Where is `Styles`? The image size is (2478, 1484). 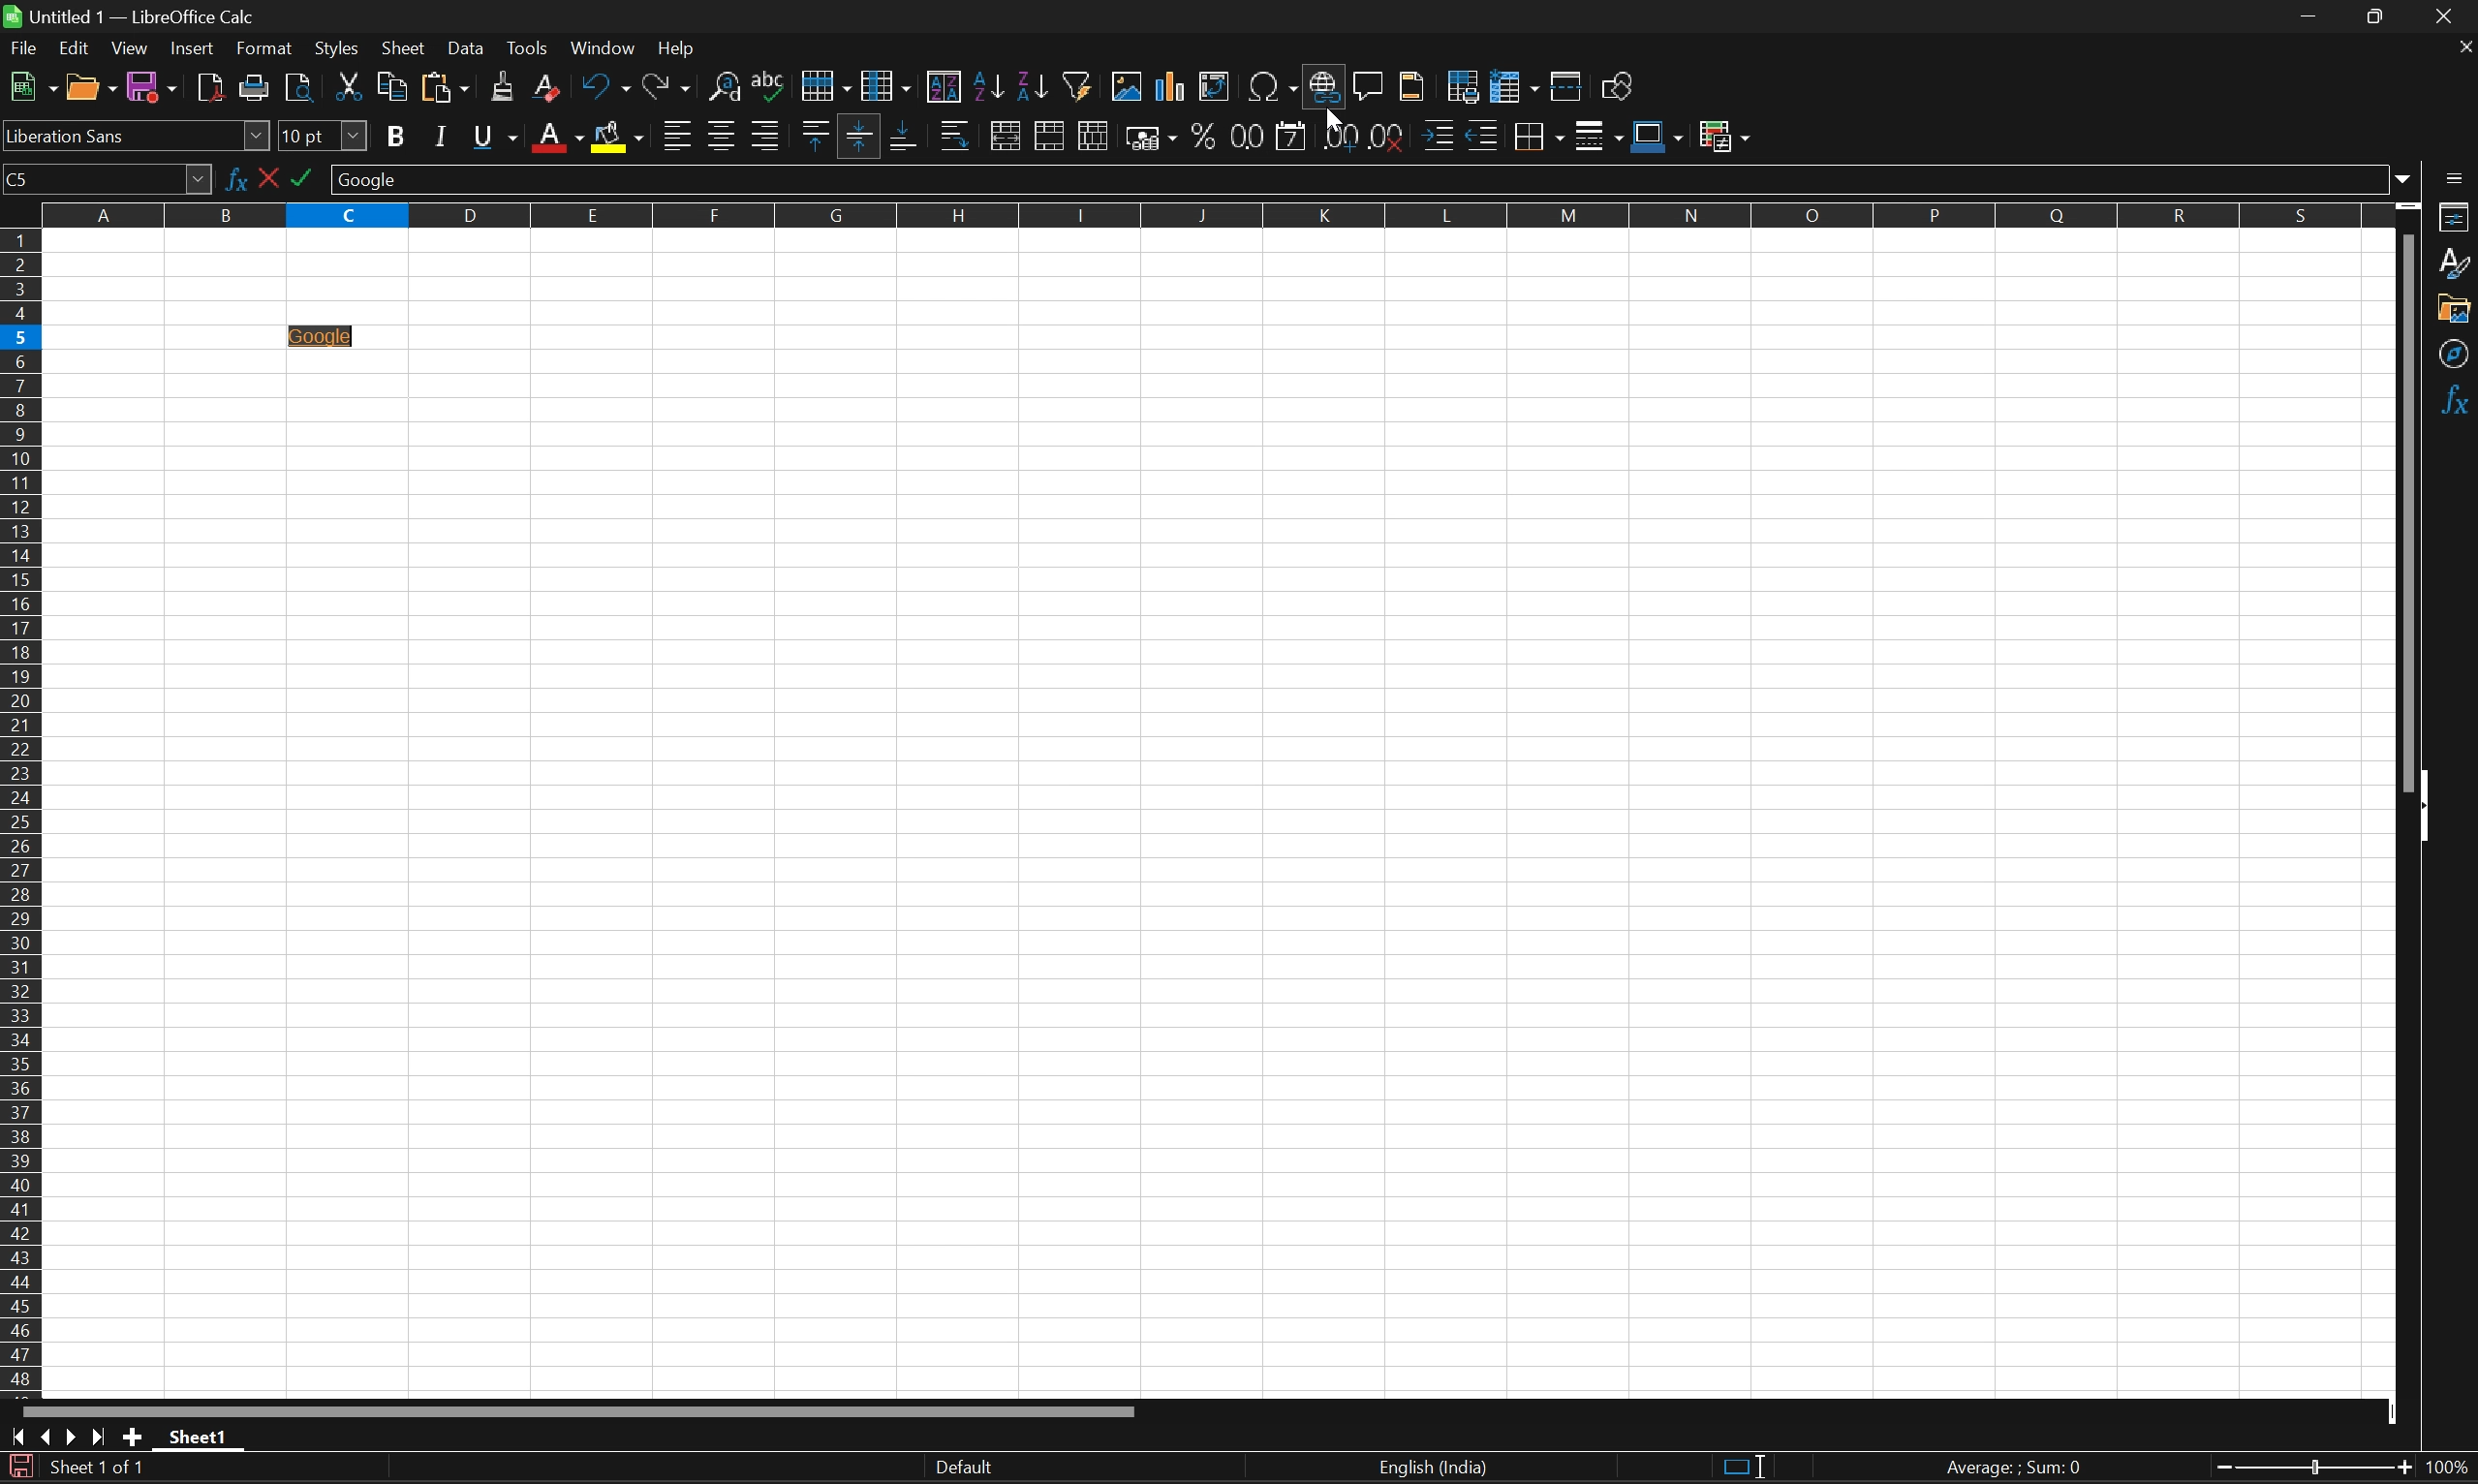
Styles is located at coordinates (2456, 264).